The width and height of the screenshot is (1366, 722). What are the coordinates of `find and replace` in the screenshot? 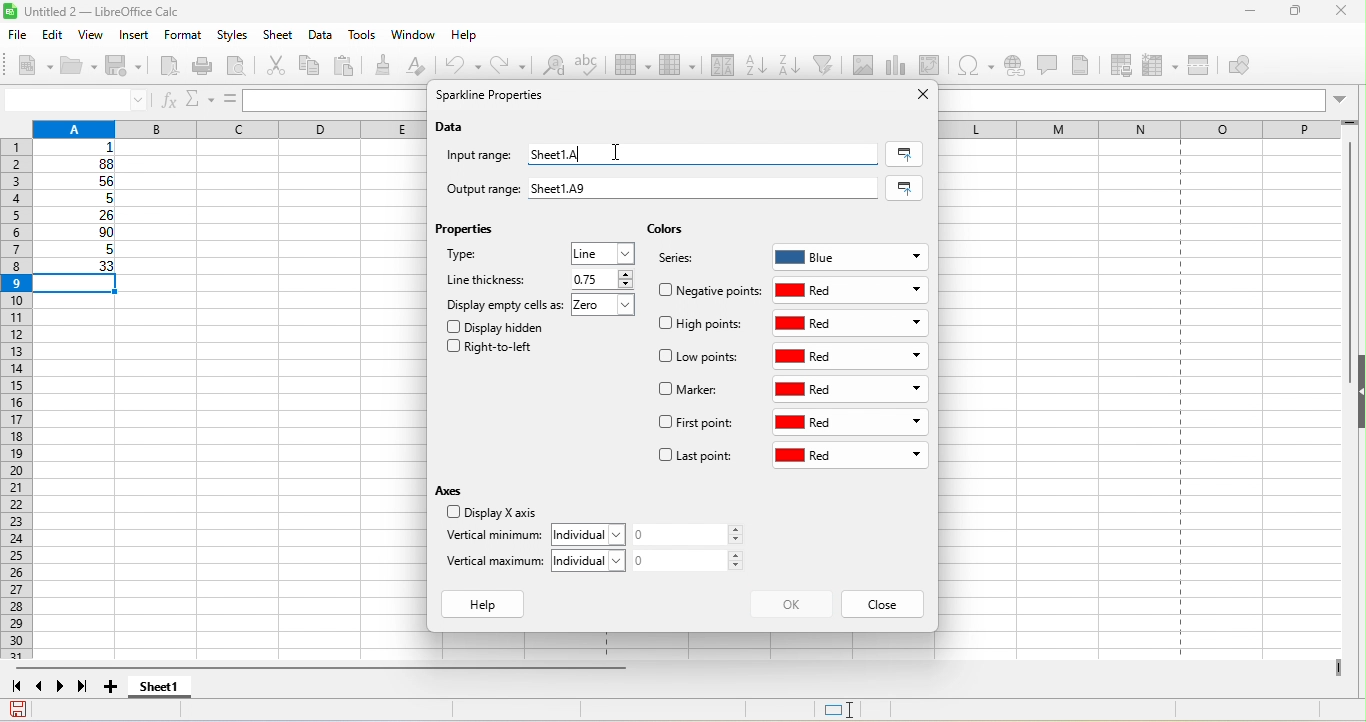 It's located at (554, 68).